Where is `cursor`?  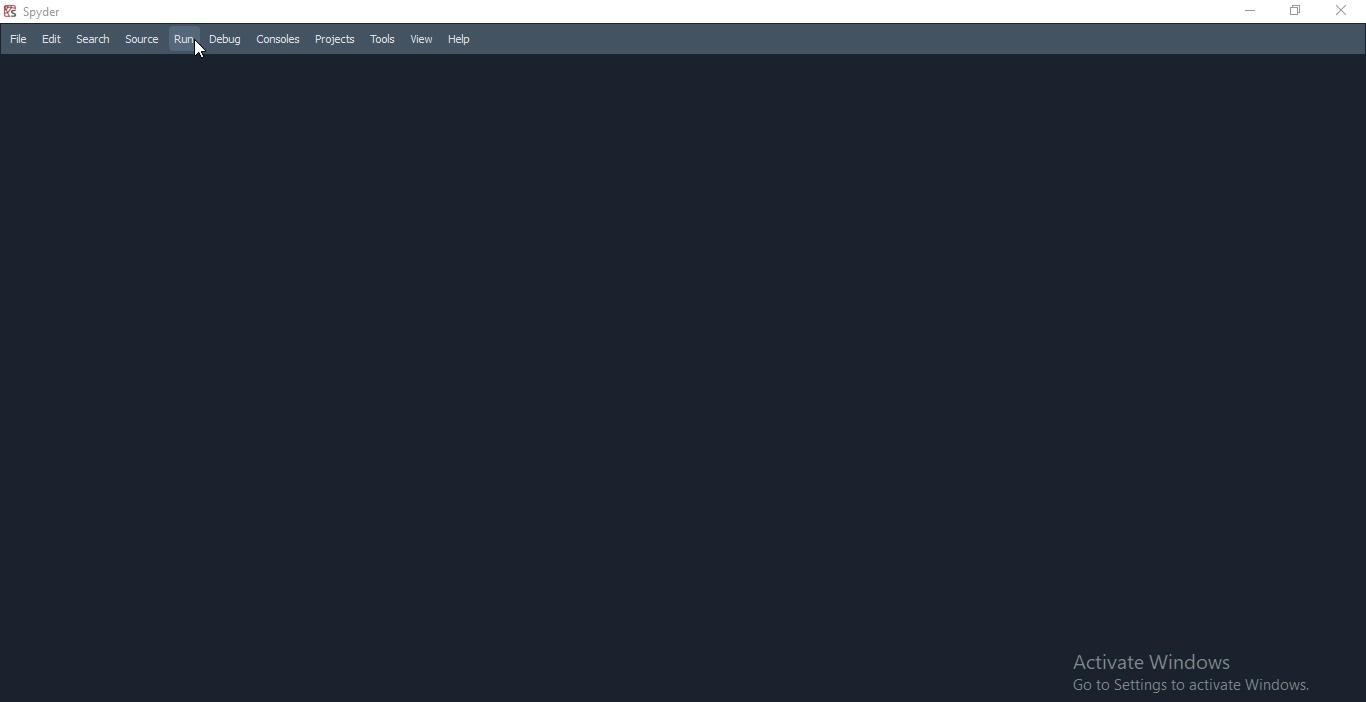 cursor is located at coordinates (198, 49).